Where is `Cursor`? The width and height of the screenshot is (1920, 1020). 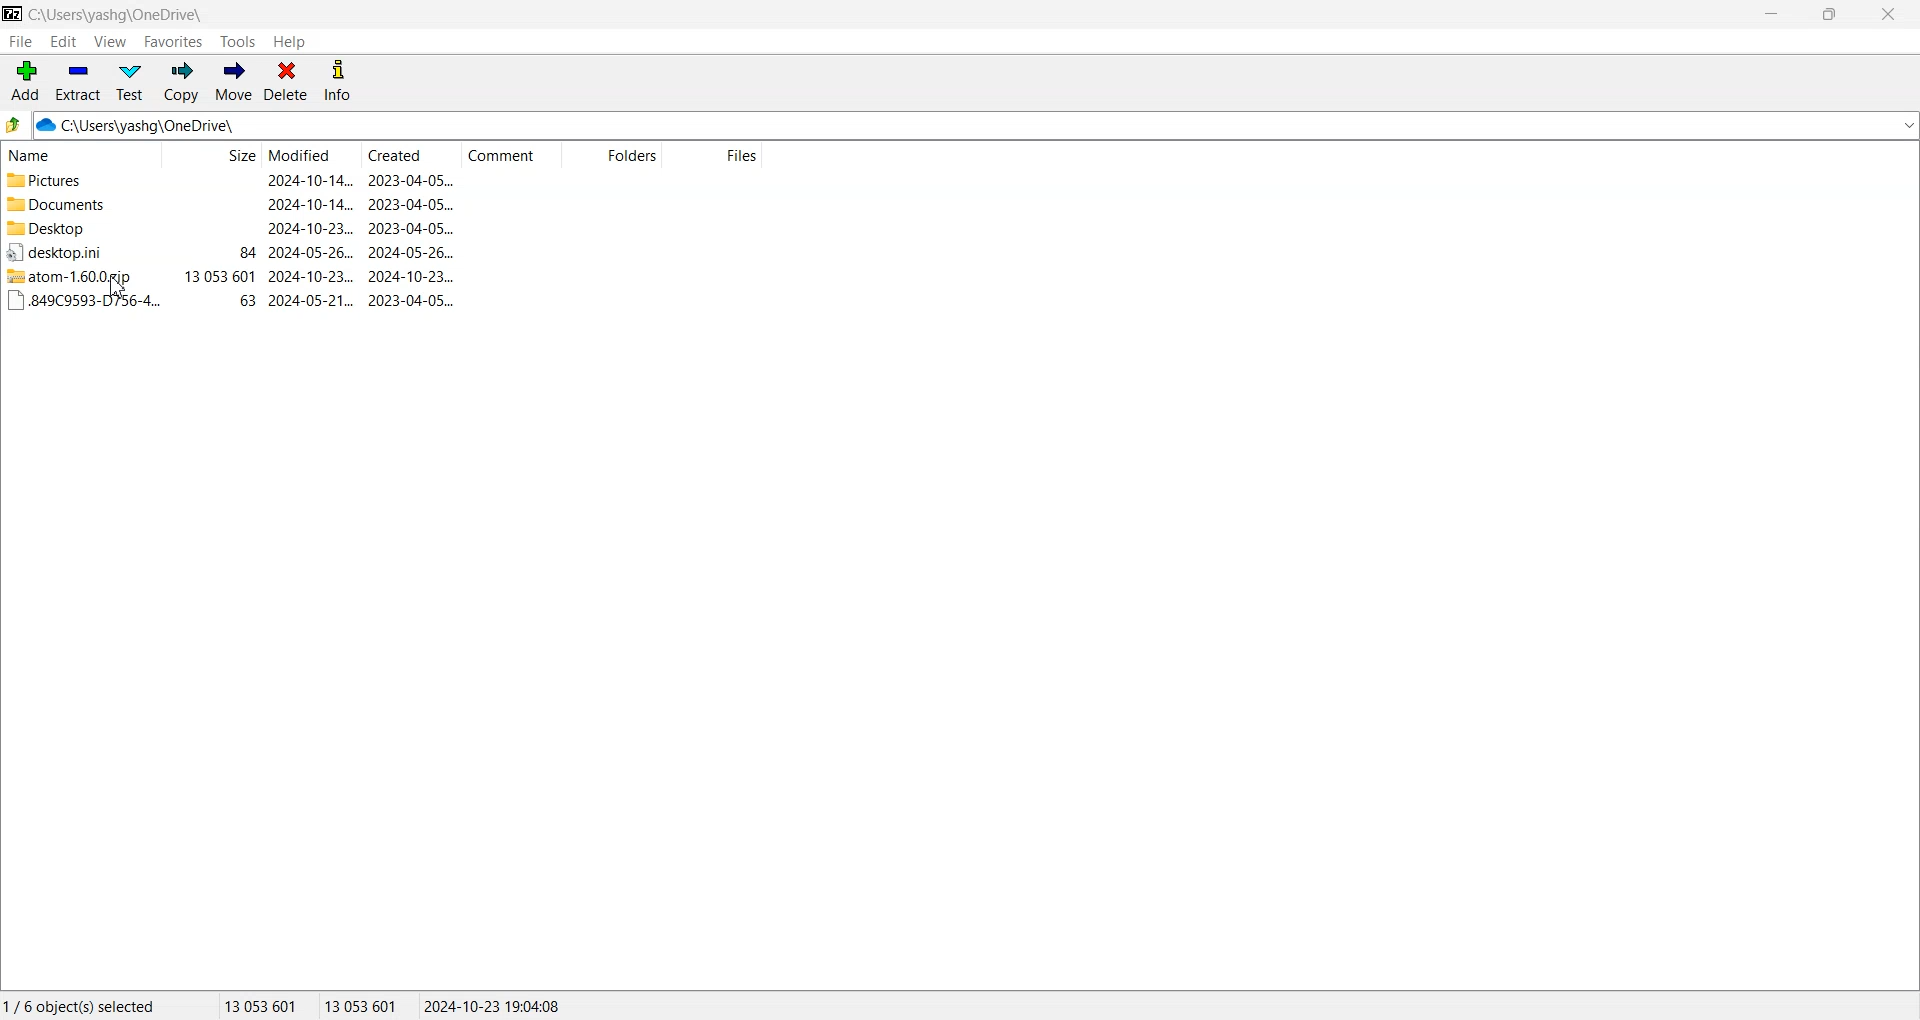
Cursor is located at coordinates (119, 287).